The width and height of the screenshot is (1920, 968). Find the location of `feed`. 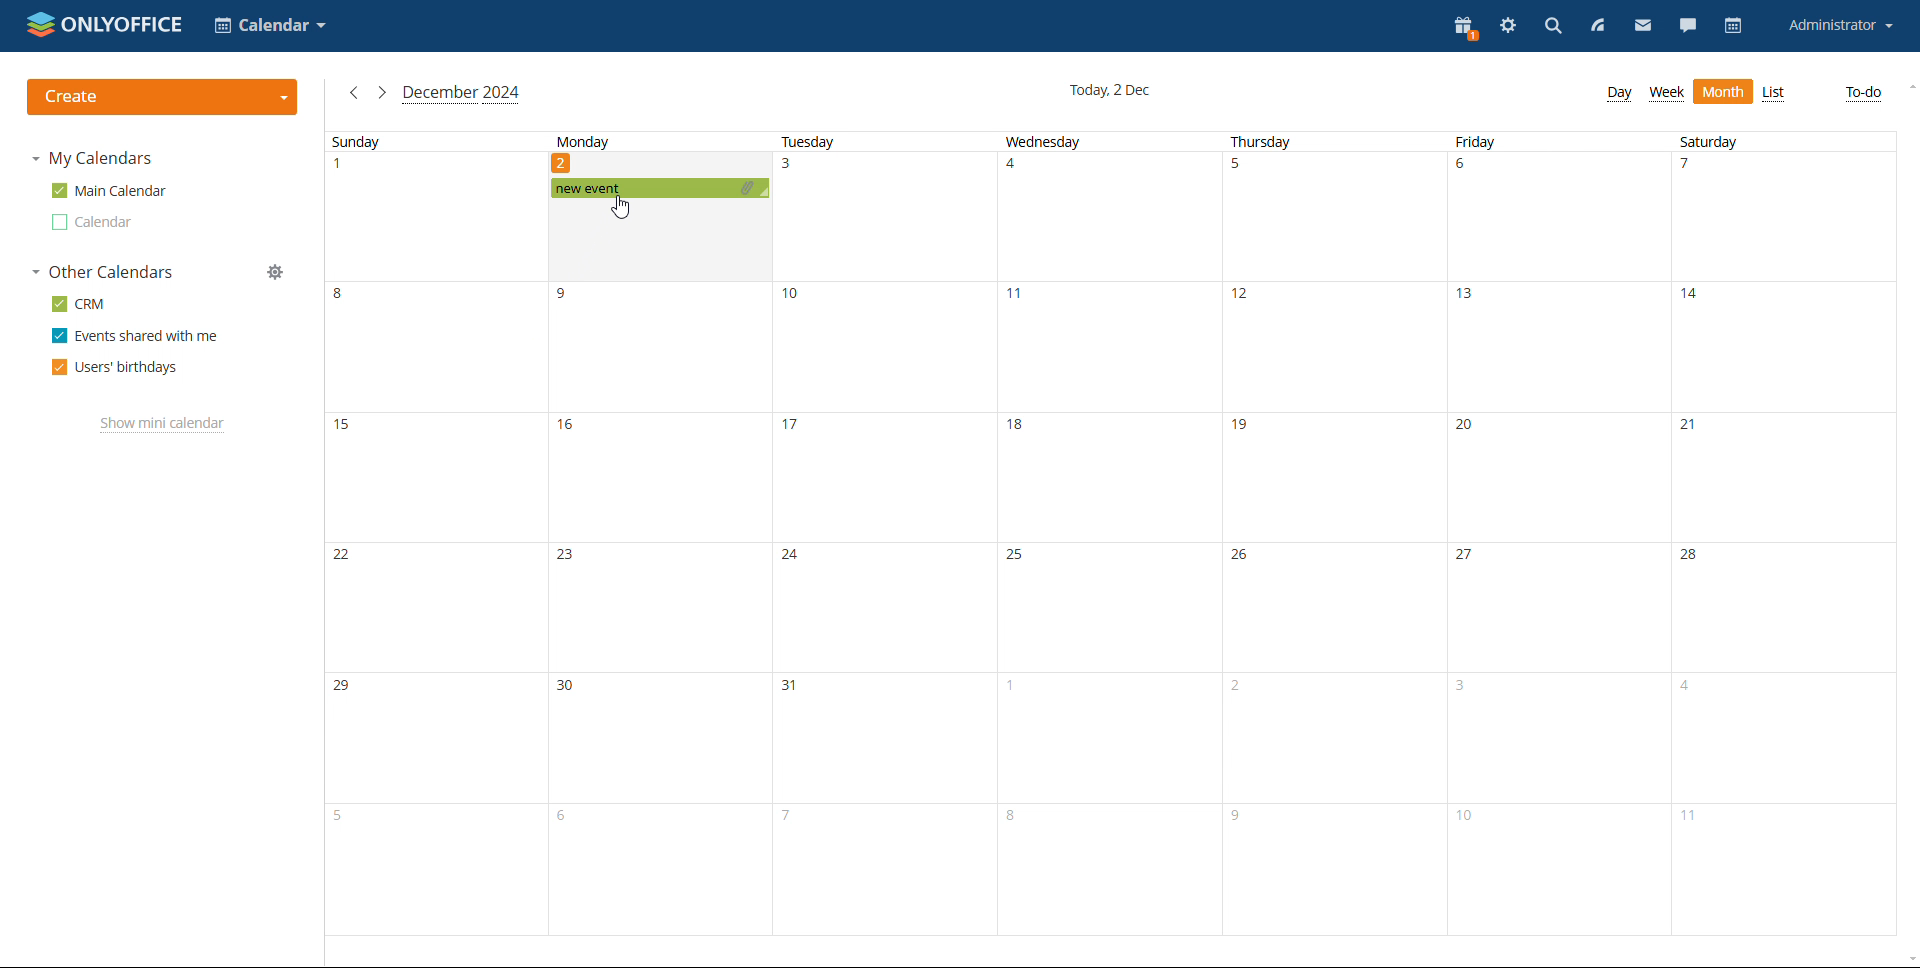

feed is located at coordinates (1594, 26).